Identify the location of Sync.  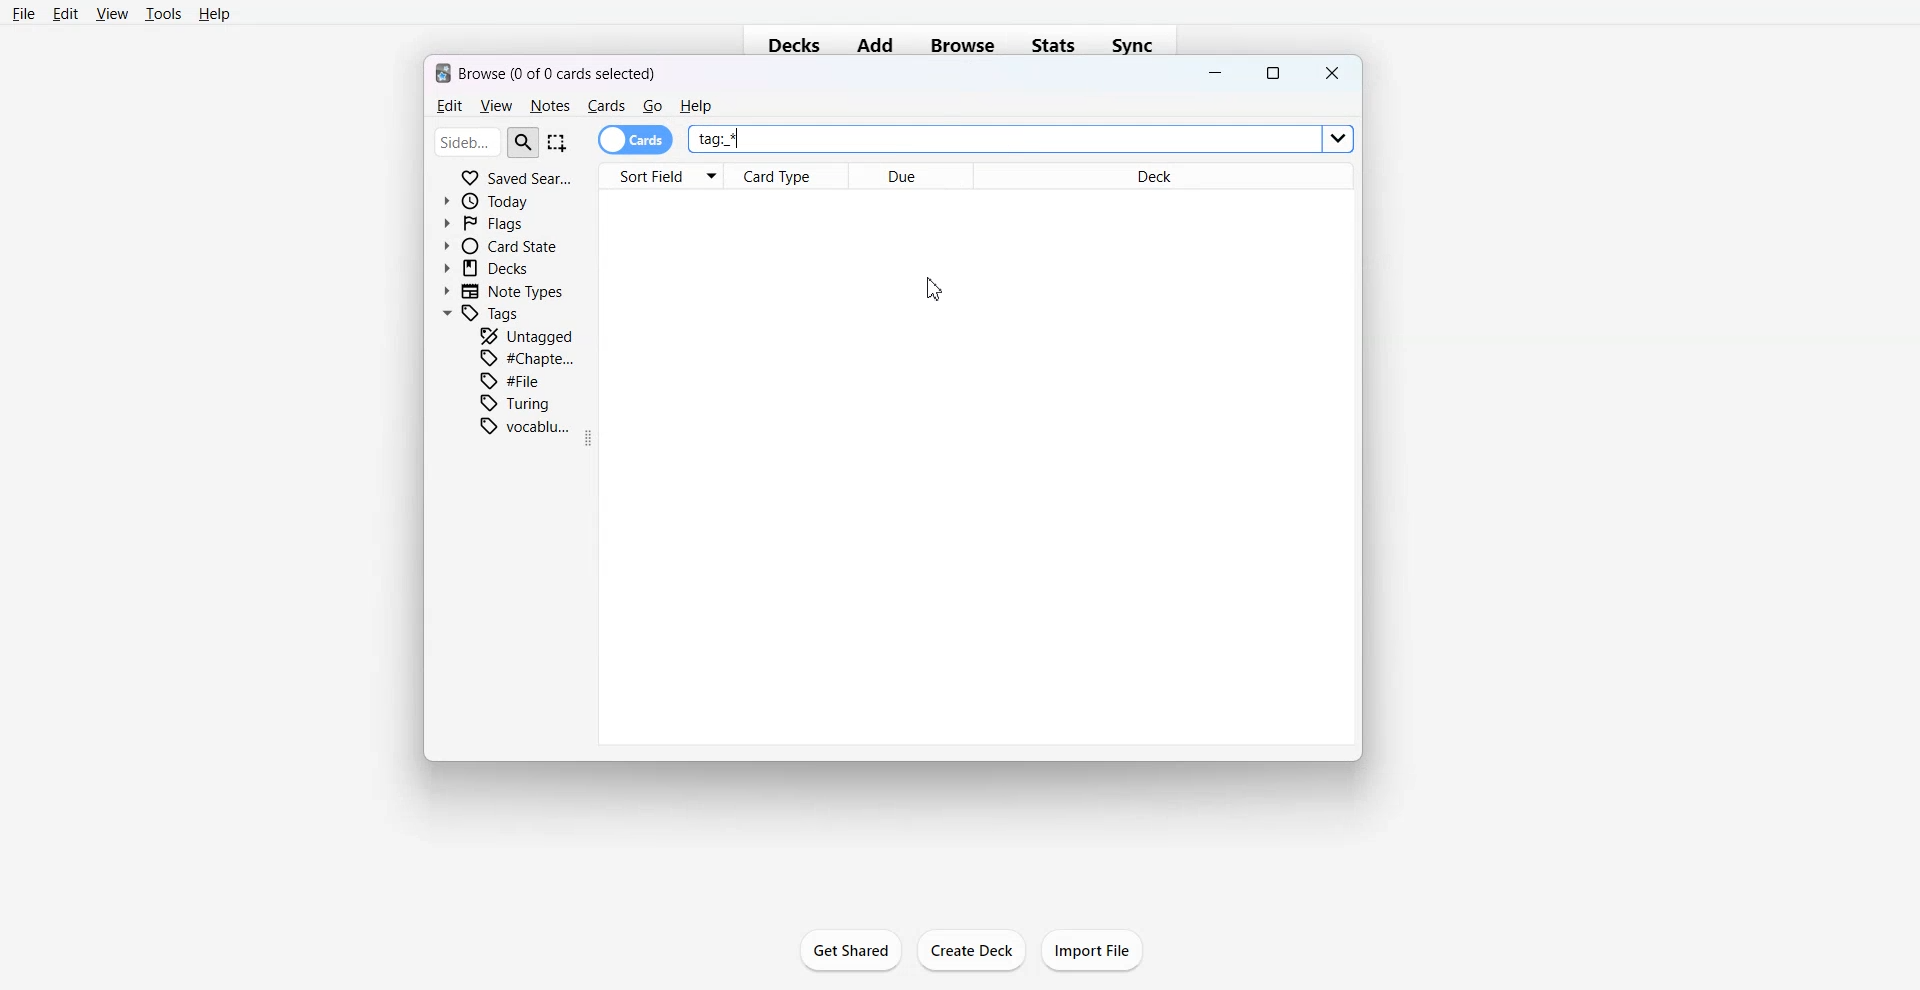
(1139, 41).